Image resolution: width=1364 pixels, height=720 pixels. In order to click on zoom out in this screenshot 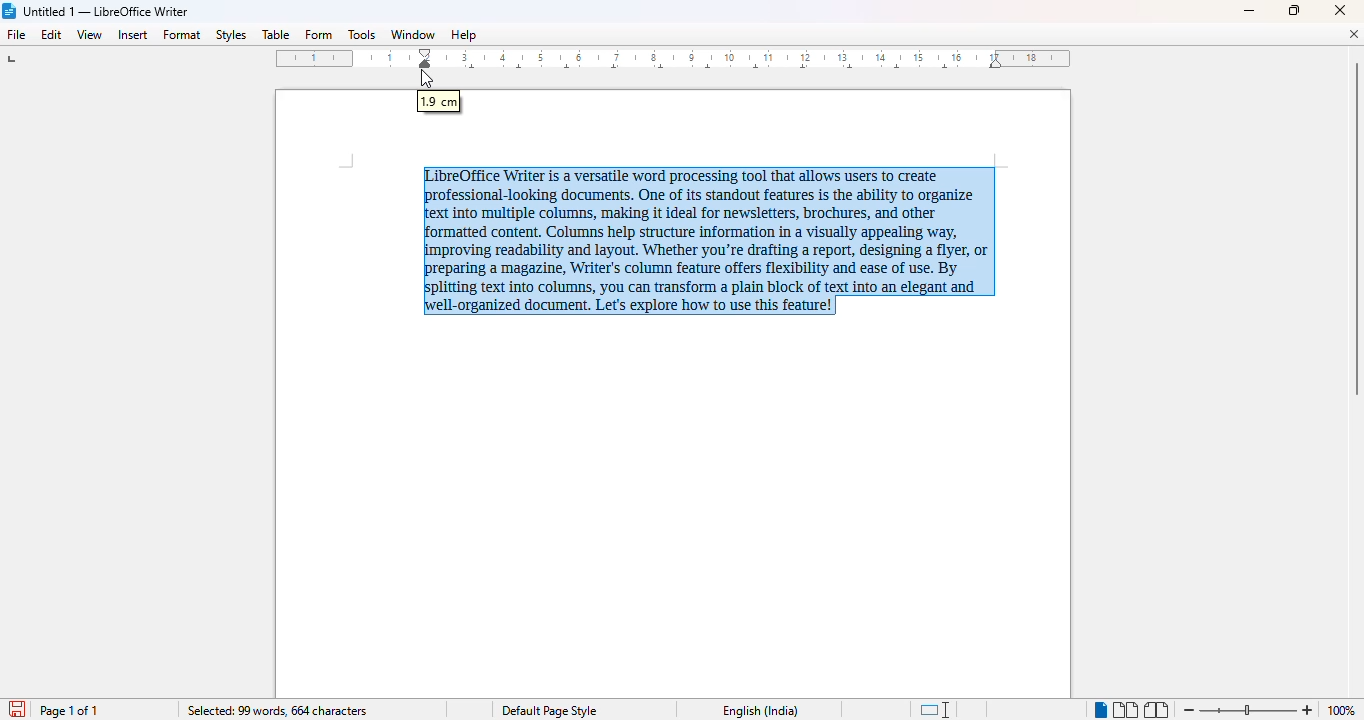, I will do `click(1190, 710)`.